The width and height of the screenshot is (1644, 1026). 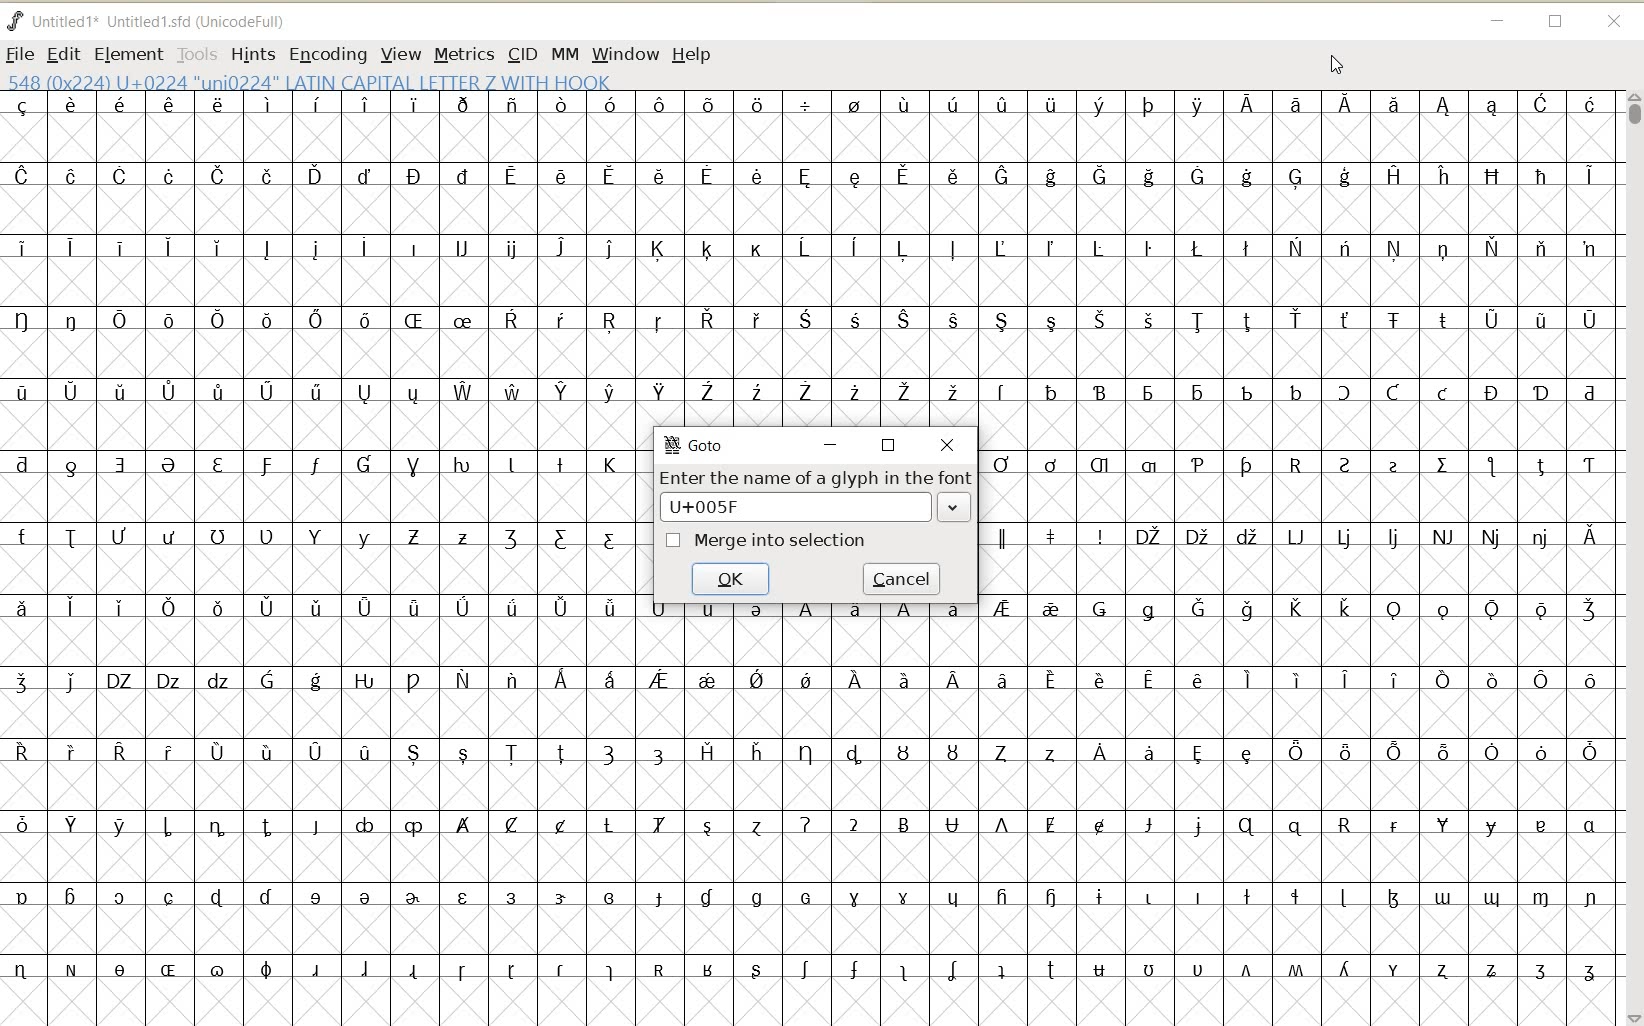 I want to click on MINIMIZE, so click(x=1496, y=18).